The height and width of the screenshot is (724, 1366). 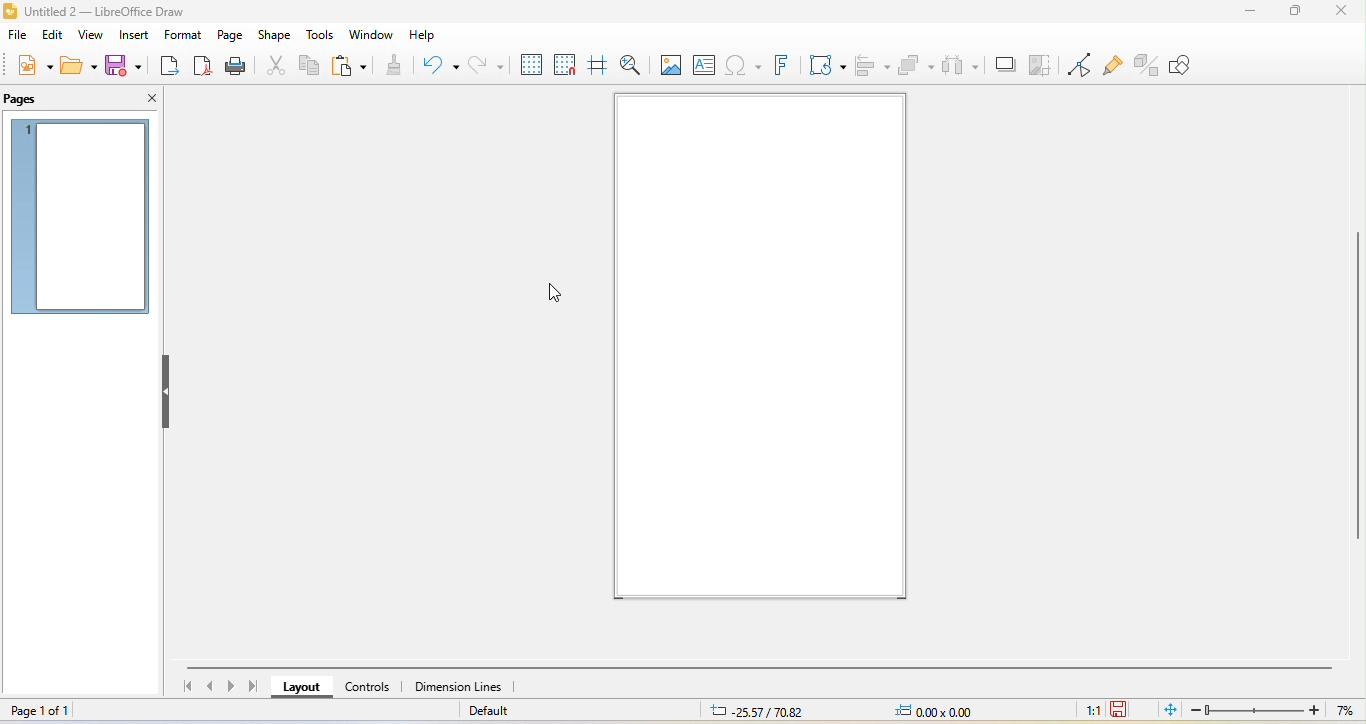 I want to click on pages, so click(x=31, y=99).